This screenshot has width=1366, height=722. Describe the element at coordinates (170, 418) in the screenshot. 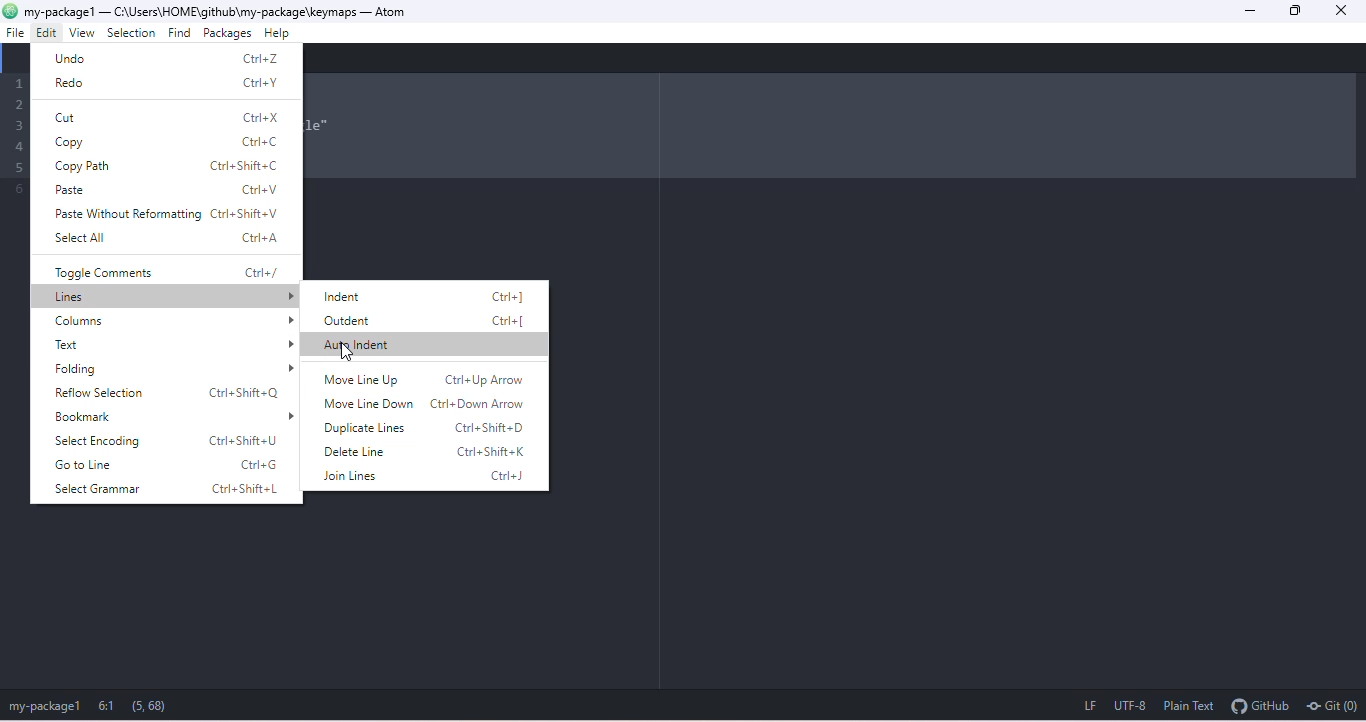

I see `bookmark` at that location.